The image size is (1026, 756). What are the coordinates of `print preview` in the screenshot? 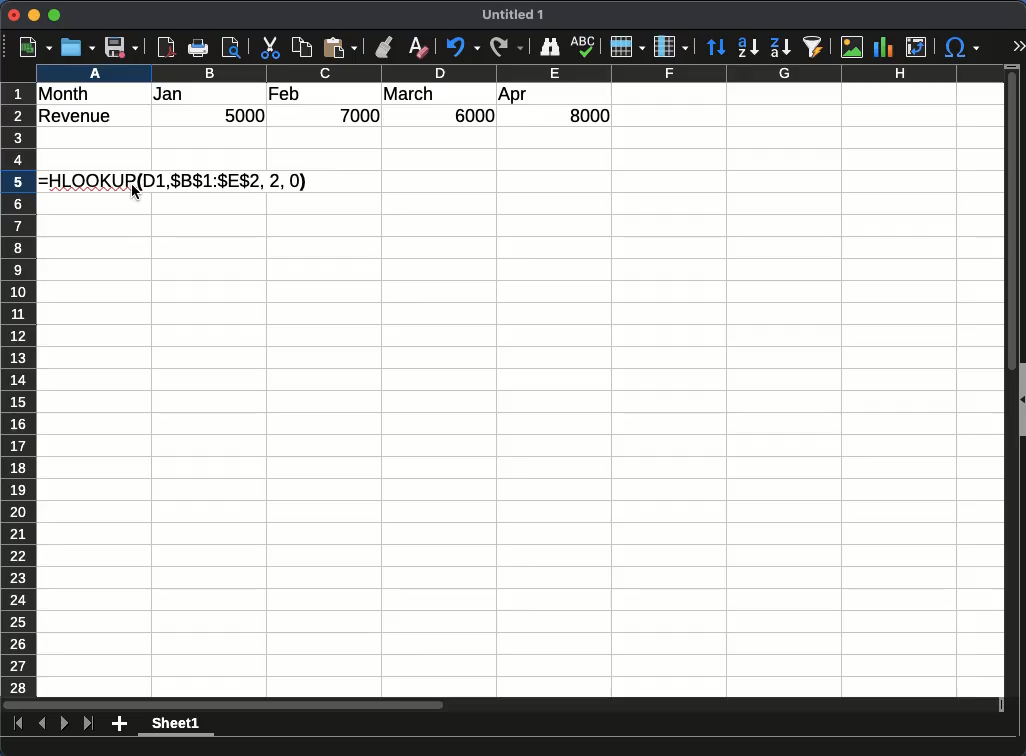 It's located at (231, 47).